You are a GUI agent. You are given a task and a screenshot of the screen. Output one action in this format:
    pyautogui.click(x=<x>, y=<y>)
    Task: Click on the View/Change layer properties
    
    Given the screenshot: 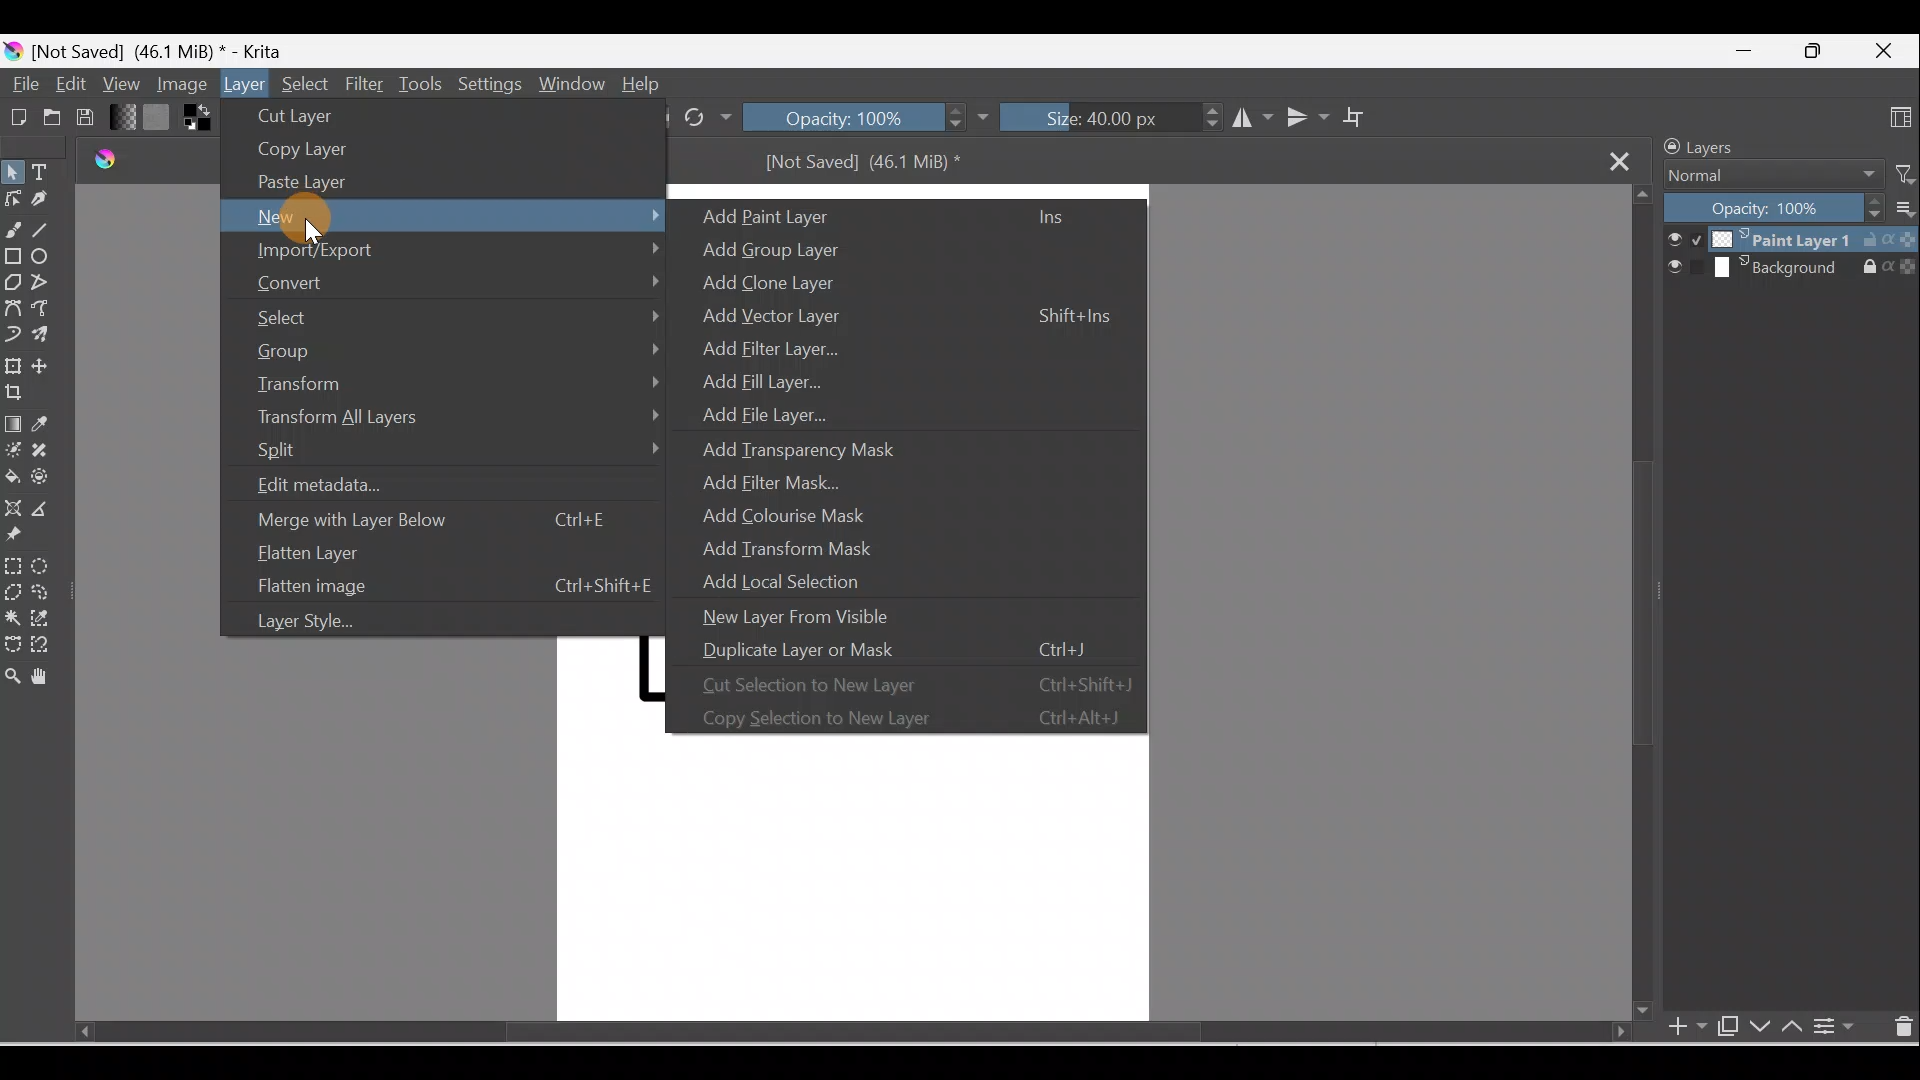 What is the action you would take?
    pyautogui.click(x=1838, y=1027)
    